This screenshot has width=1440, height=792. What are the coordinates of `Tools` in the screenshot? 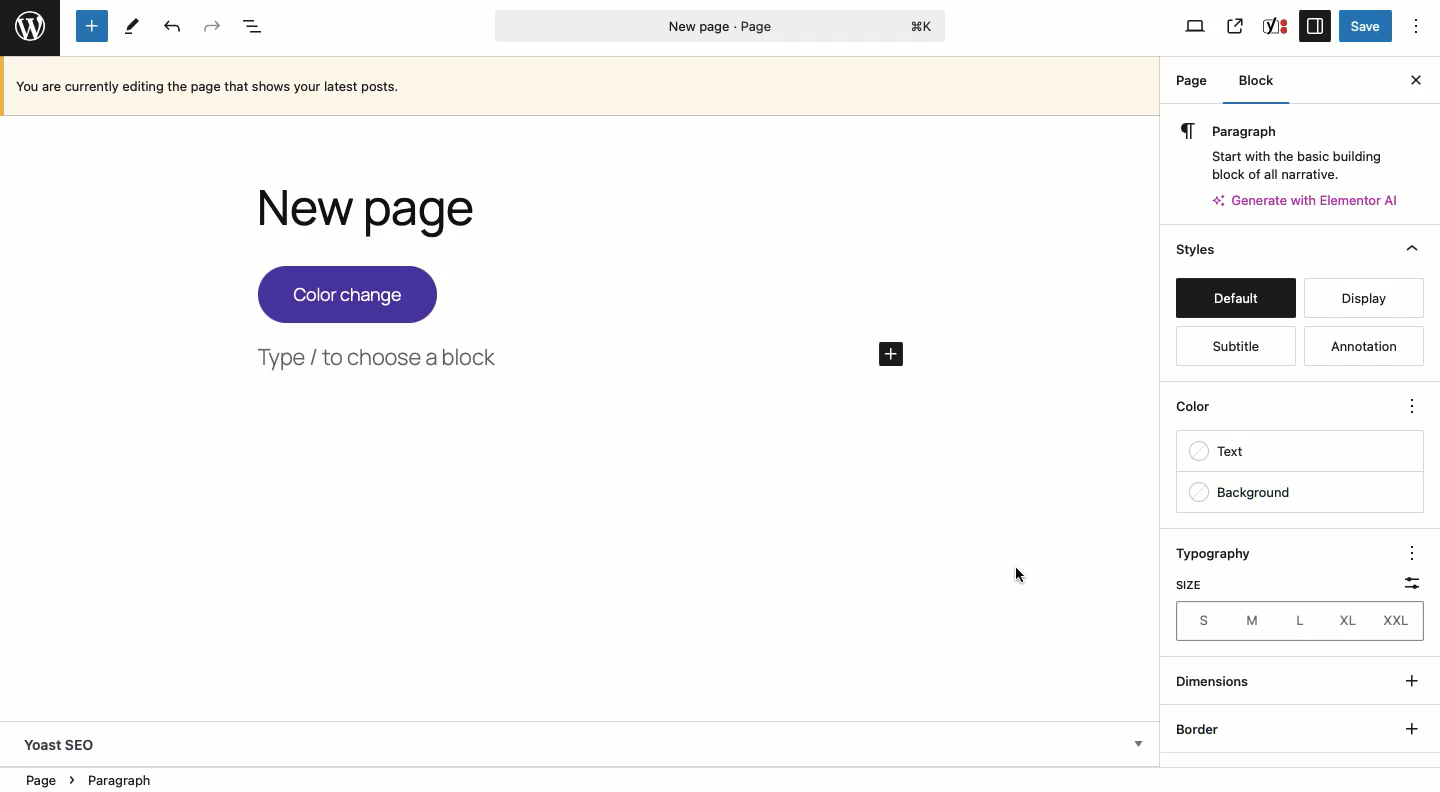 It's located at (133, 26).